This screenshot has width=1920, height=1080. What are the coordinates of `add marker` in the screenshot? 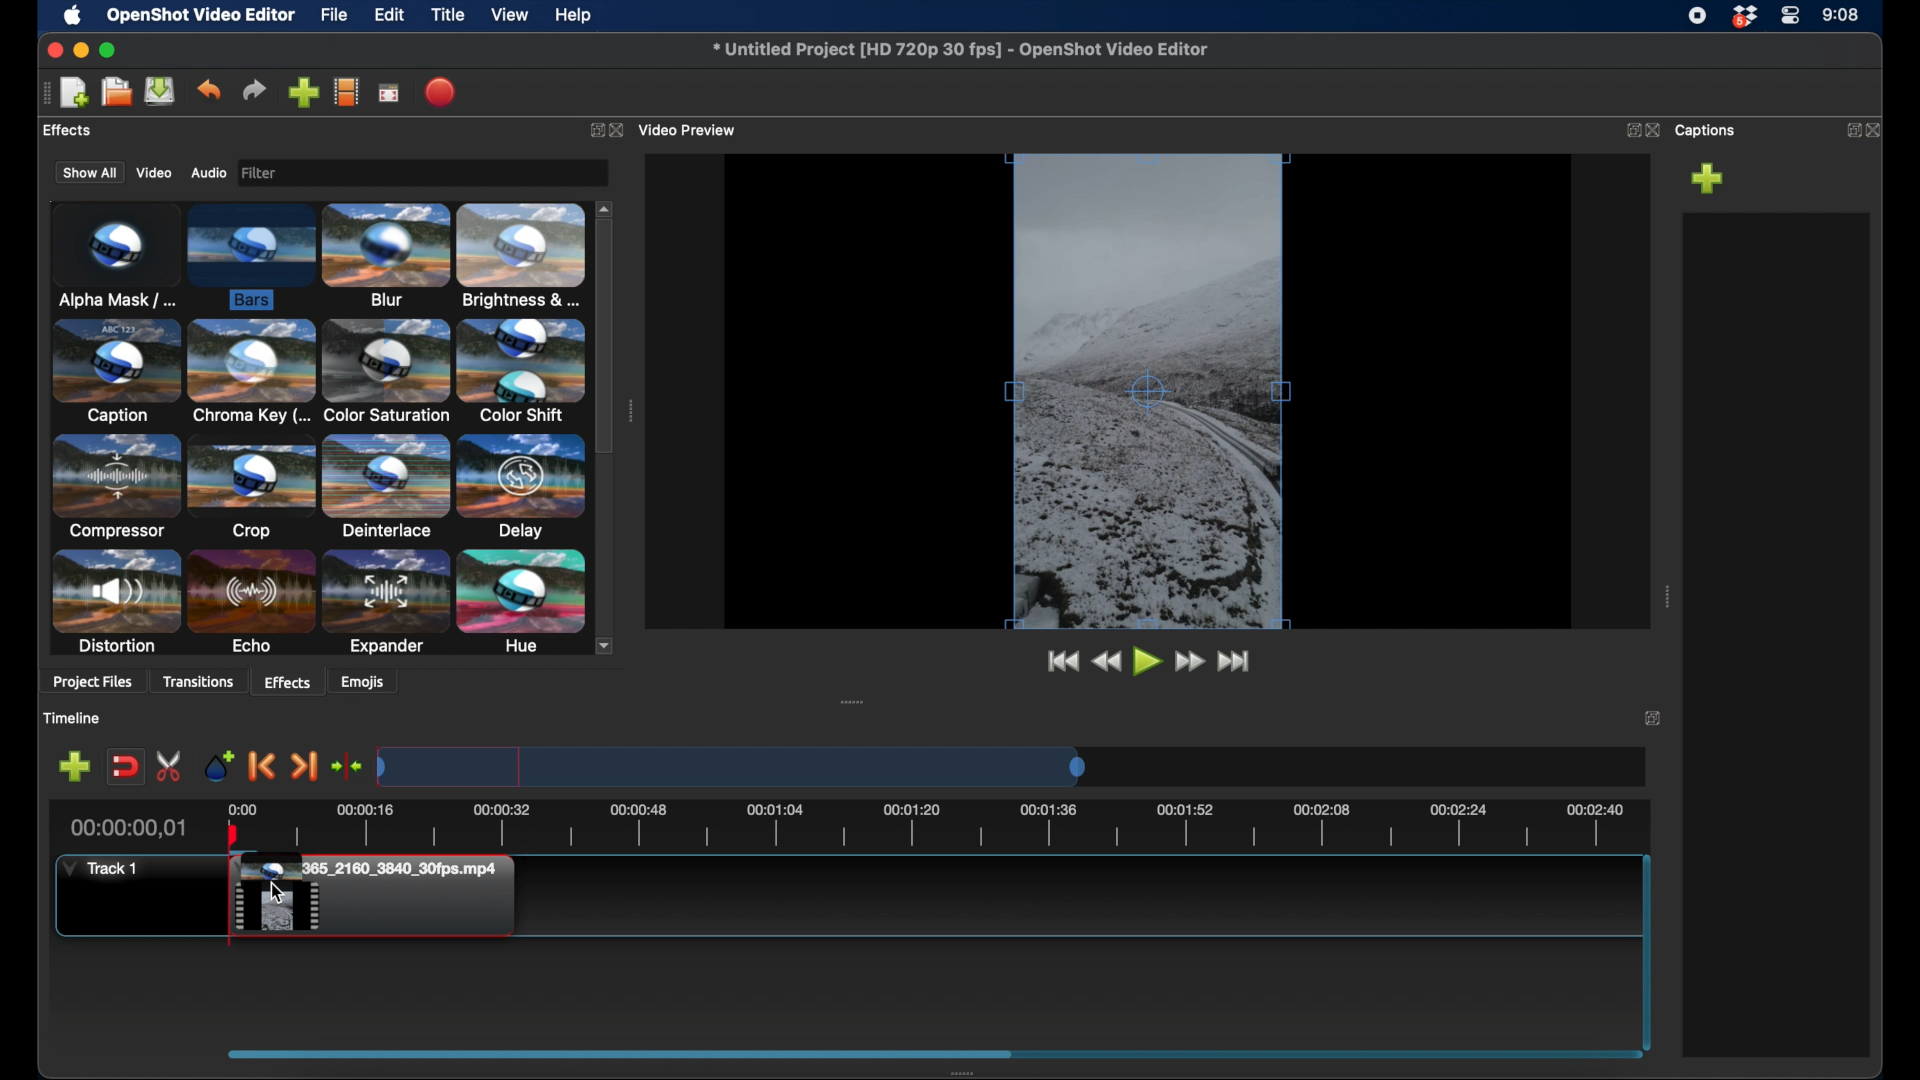 It's located at (221, 766).